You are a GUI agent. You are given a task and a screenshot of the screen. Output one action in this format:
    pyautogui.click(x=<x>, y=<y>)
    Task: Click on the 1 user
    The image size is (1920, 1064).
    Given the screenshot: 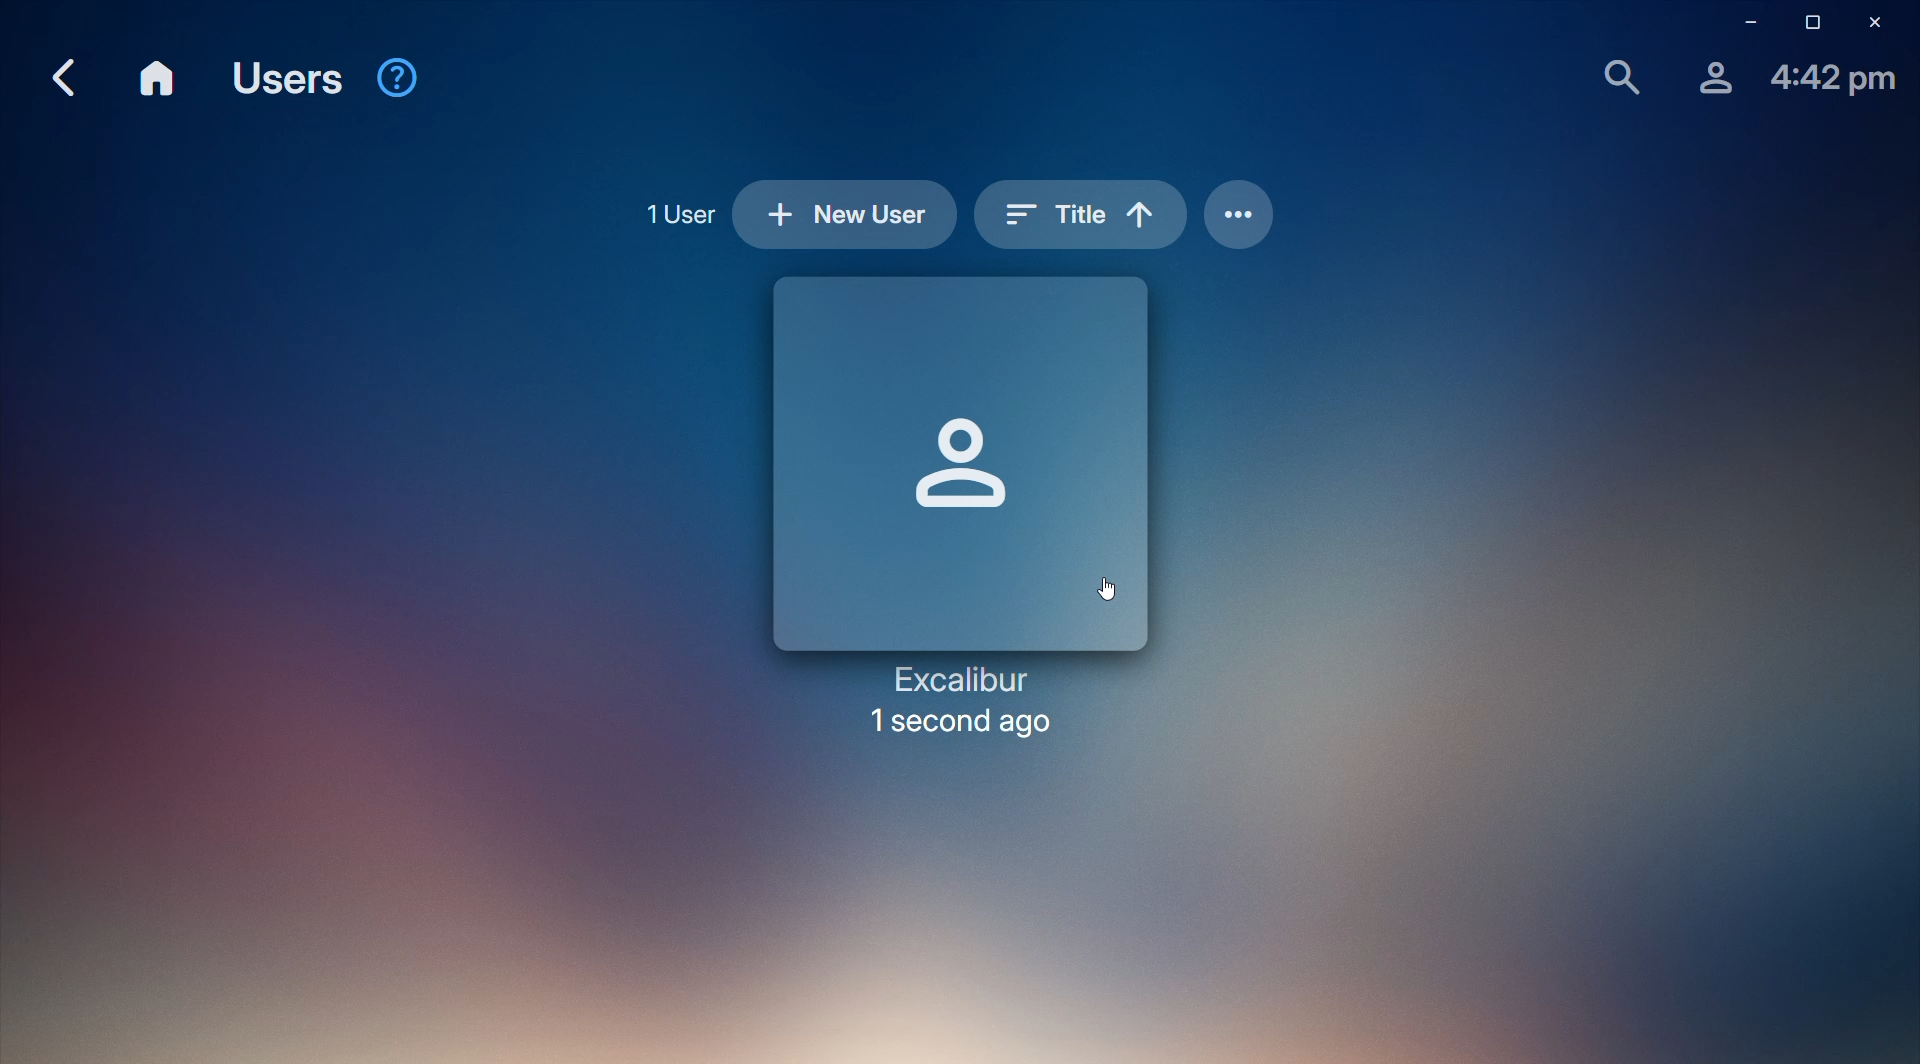 What is the action you would take?
    pyautogui.click(x=676, y=214)
    